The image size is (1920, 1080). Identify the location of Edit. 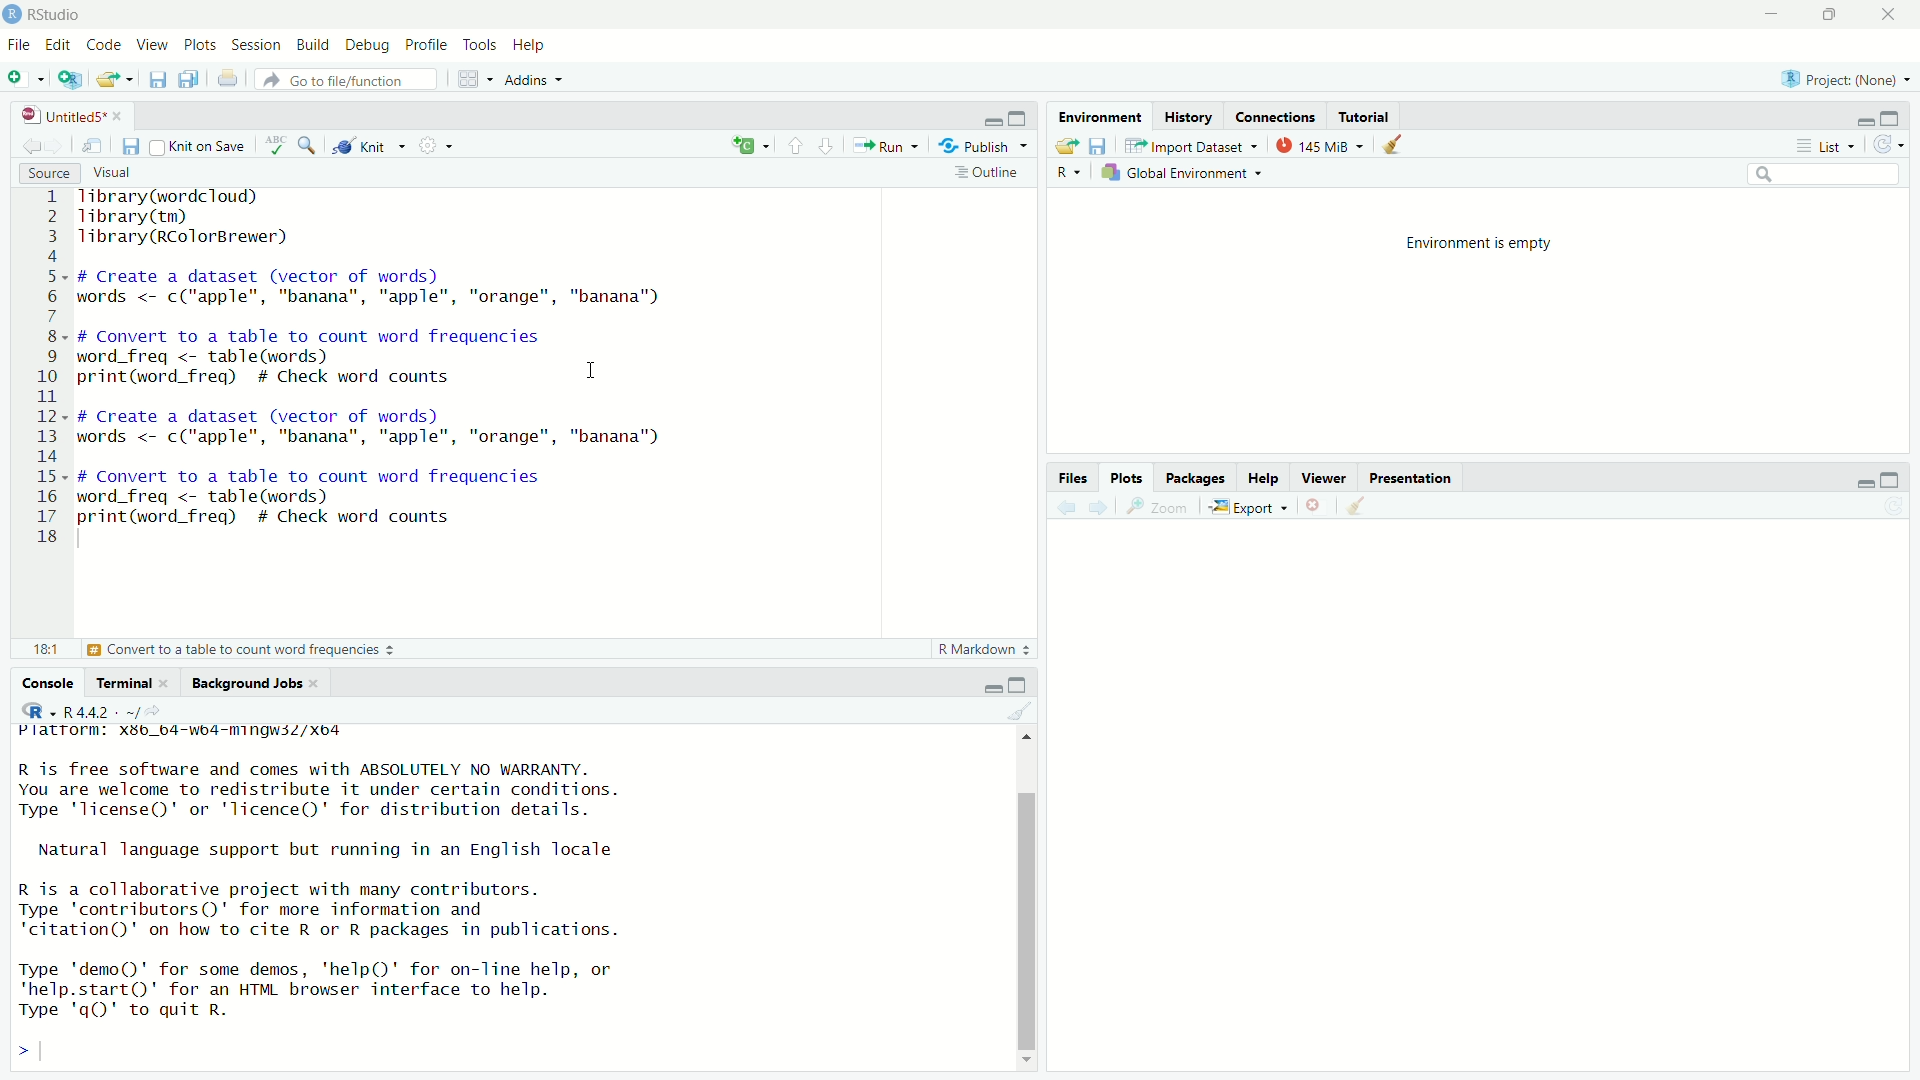
(59, 43).